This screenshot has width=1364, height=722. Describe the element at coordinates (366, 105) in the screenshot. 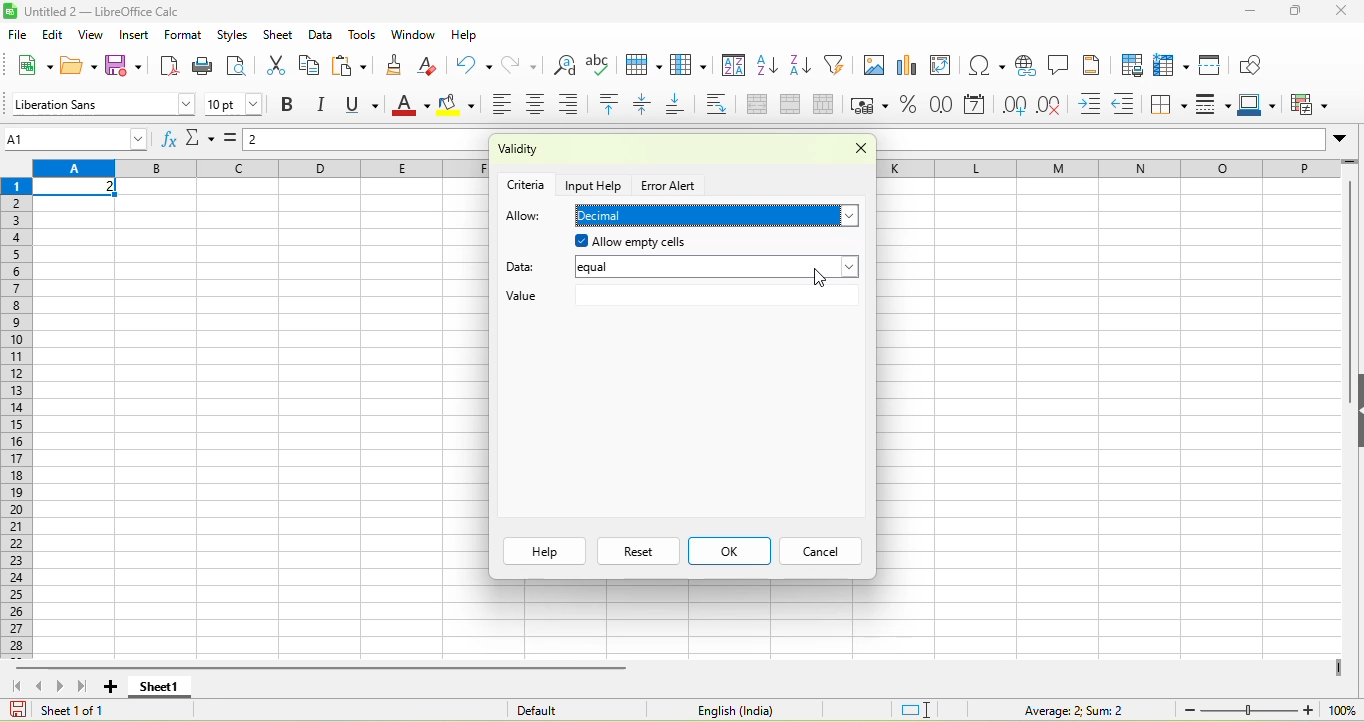

I see `underline` at that location.